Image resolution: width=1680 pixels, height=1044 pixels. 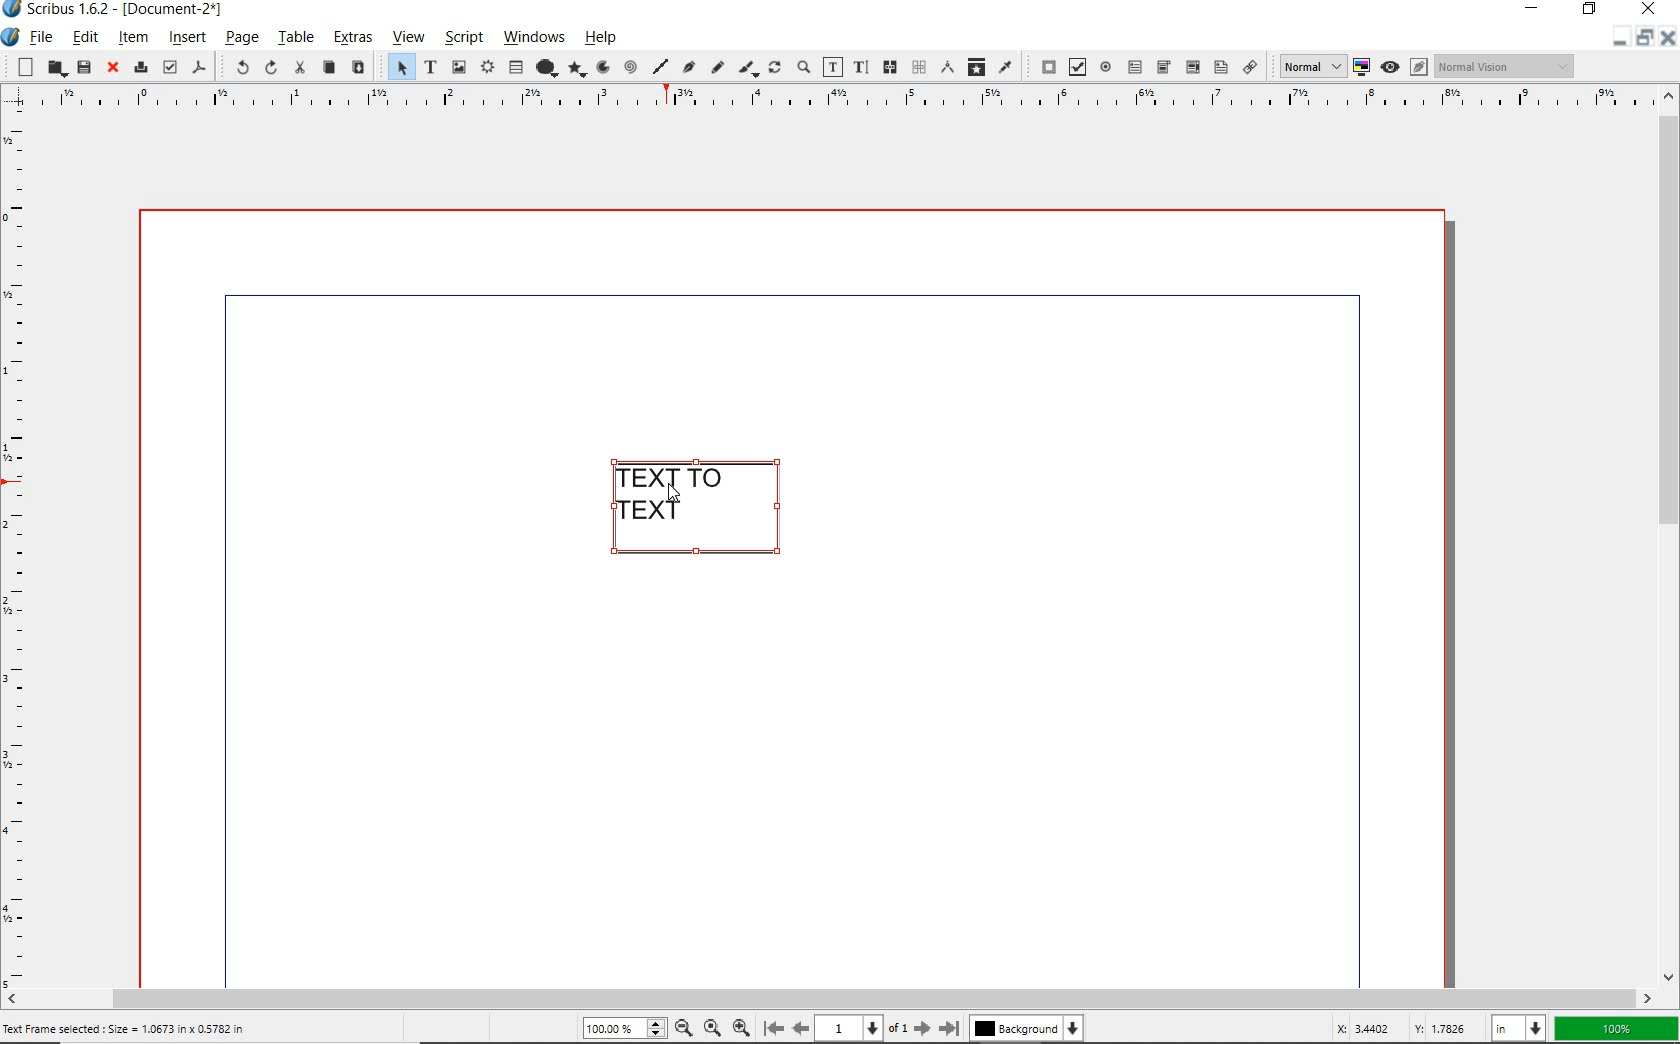 What do you see at coordinates (199, 69) in the screenshot?
I see `save as pdf` at bounding box center [199, 69].